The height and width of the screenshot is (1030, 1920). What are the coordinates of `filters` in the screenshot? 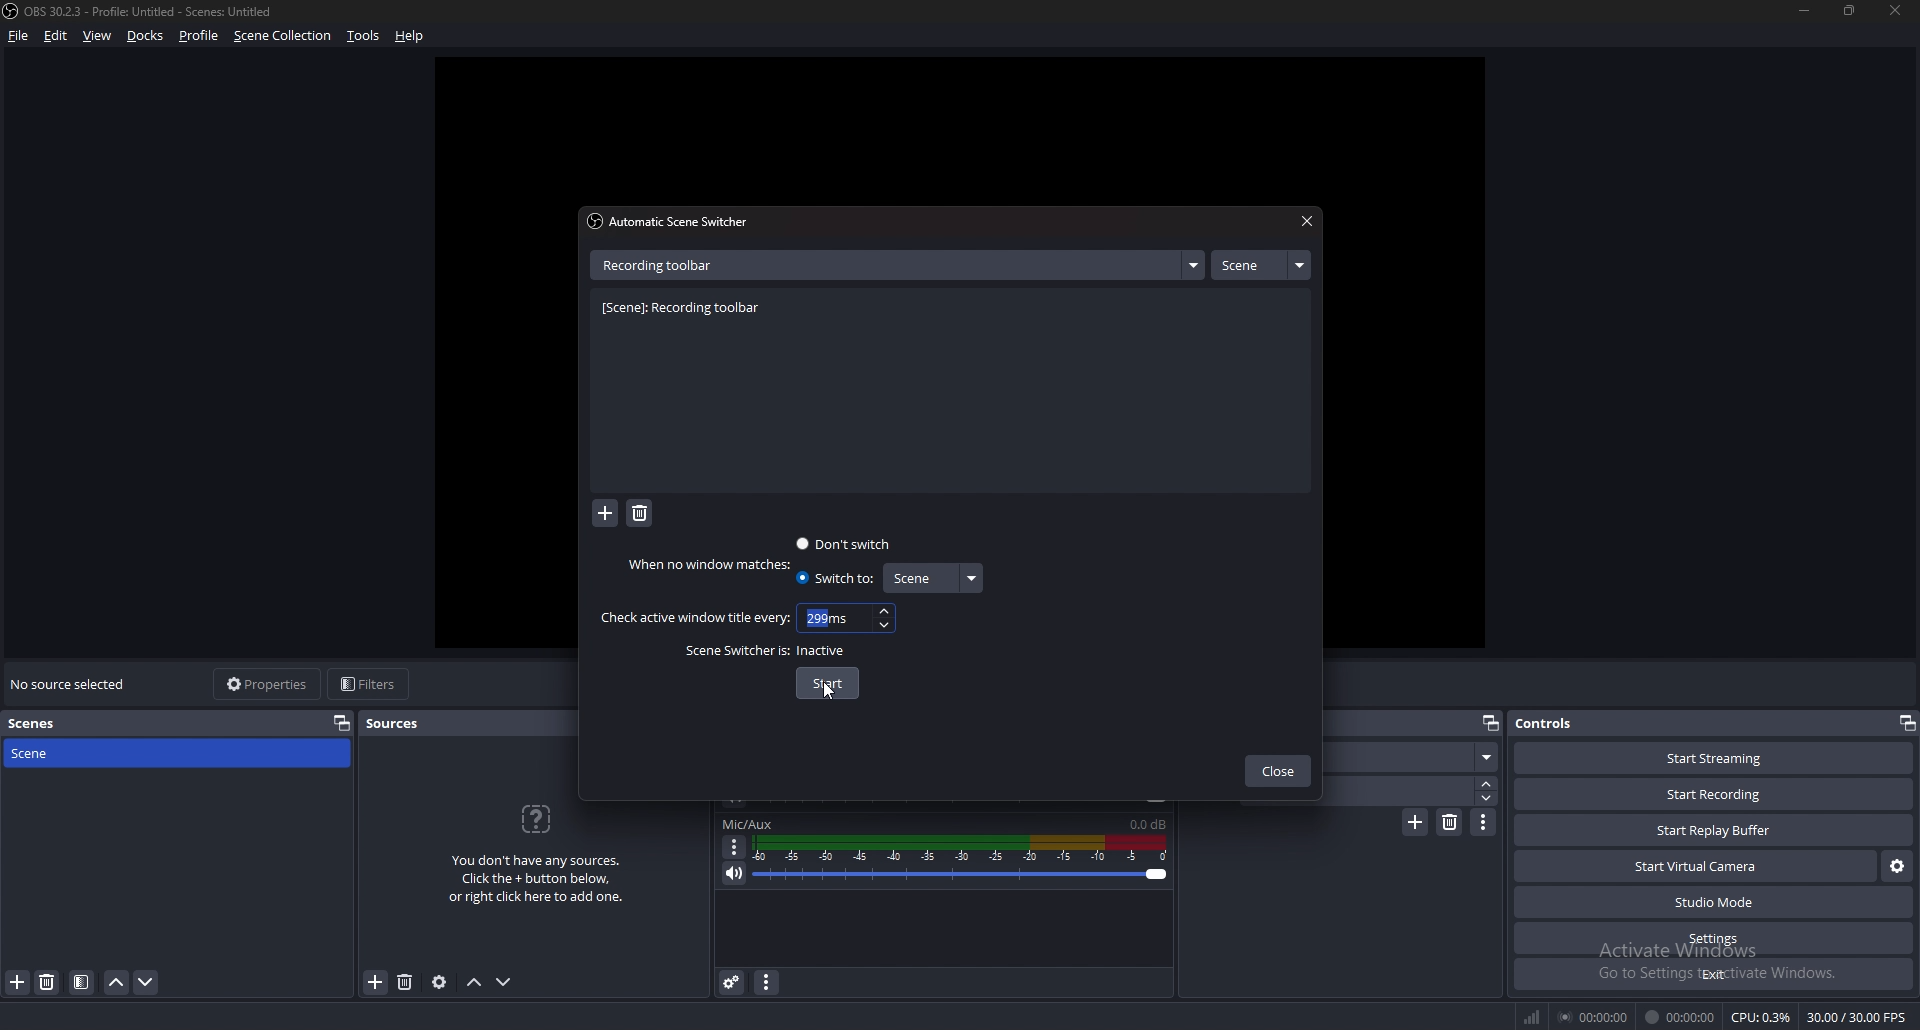 It's located at (371, 683).